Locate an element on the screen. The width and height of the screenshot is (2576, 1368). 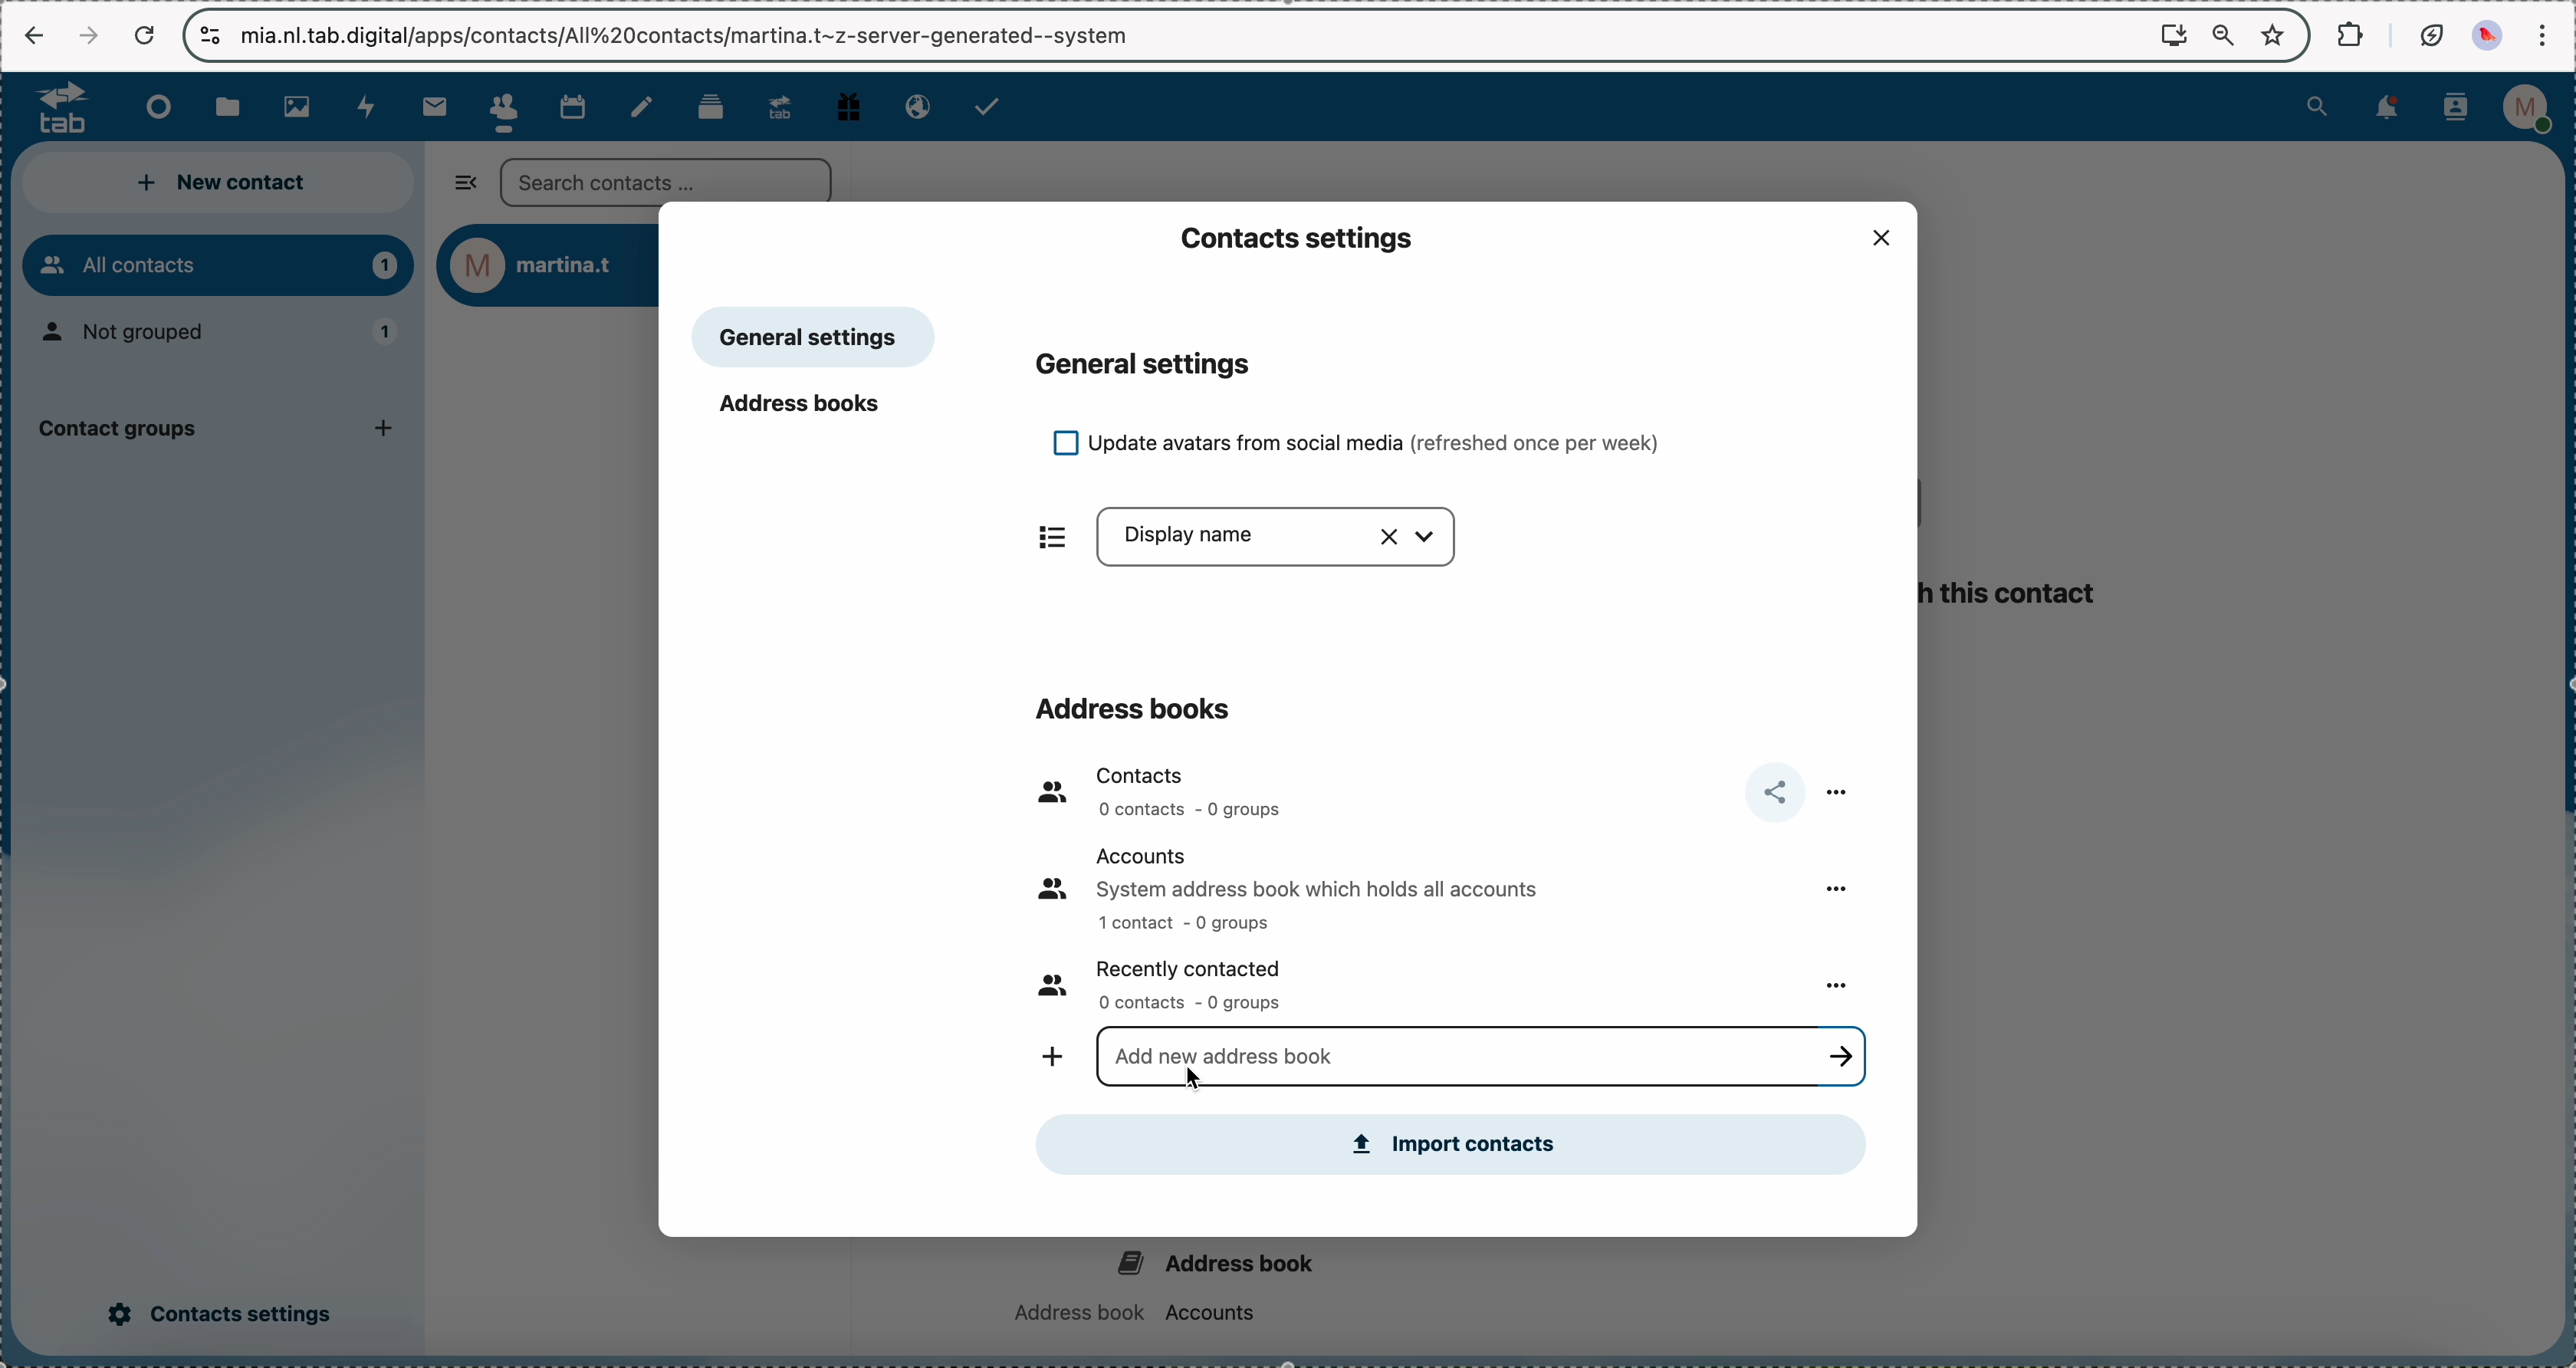
more options is located at coordinates (1841, 789).